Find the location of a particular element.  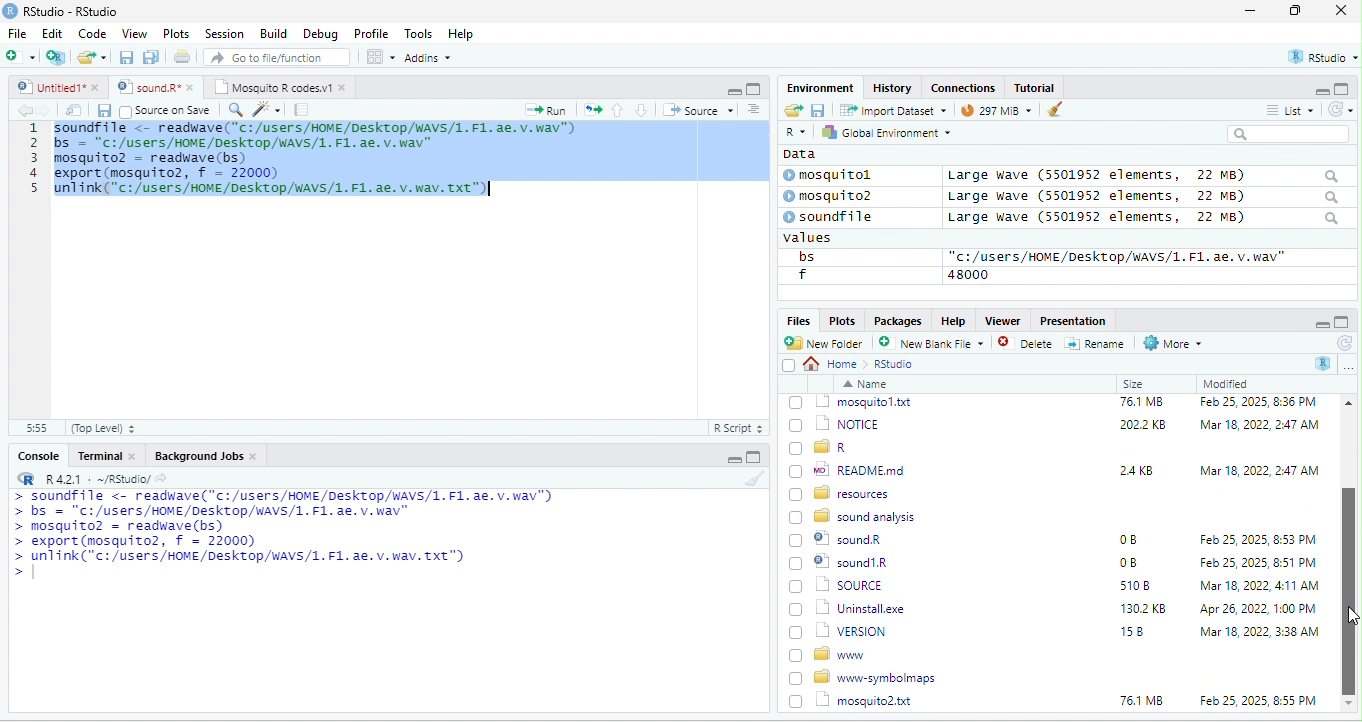

© mosquitol is located at coordinates (842, 175).